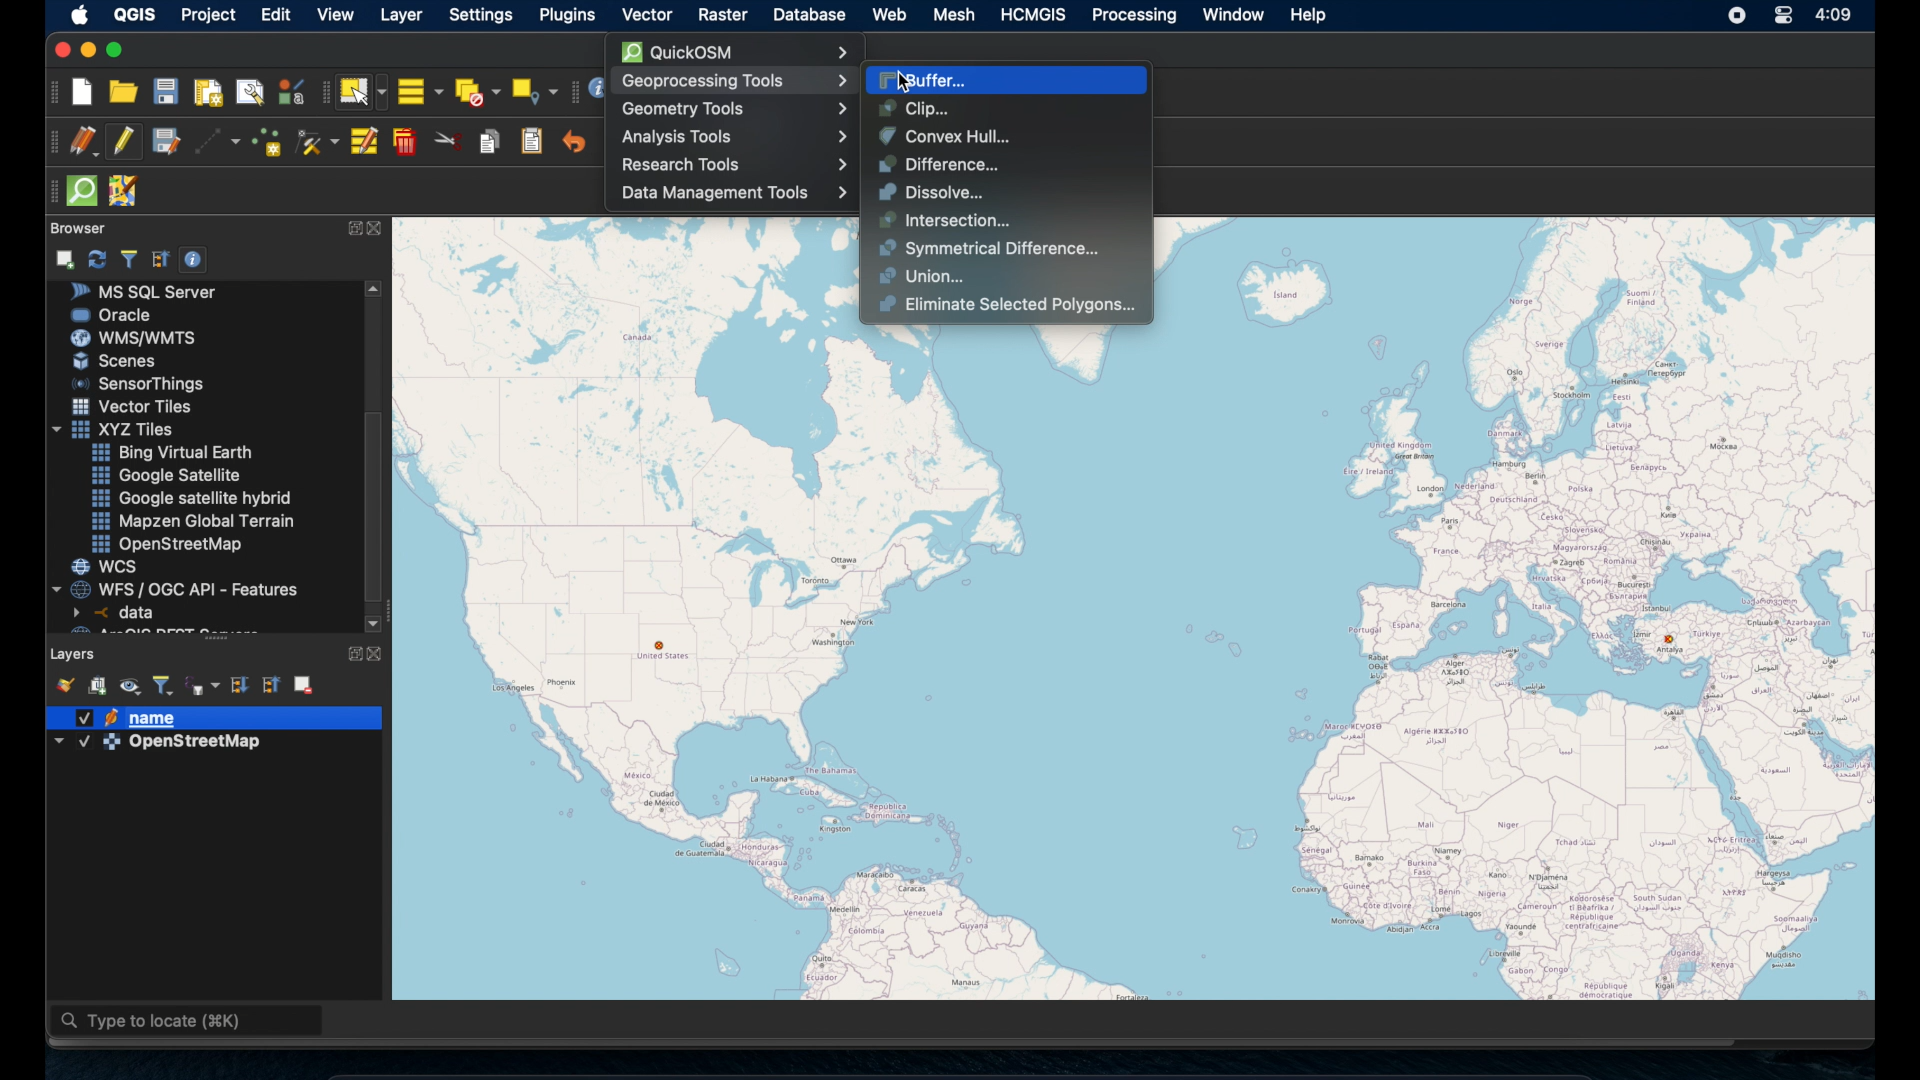 This screenshot has width=1920, height=1080. What do you see at coordinates (535, 88) in the screenshot?
I see `select by location` at bounding box center [535, 88].